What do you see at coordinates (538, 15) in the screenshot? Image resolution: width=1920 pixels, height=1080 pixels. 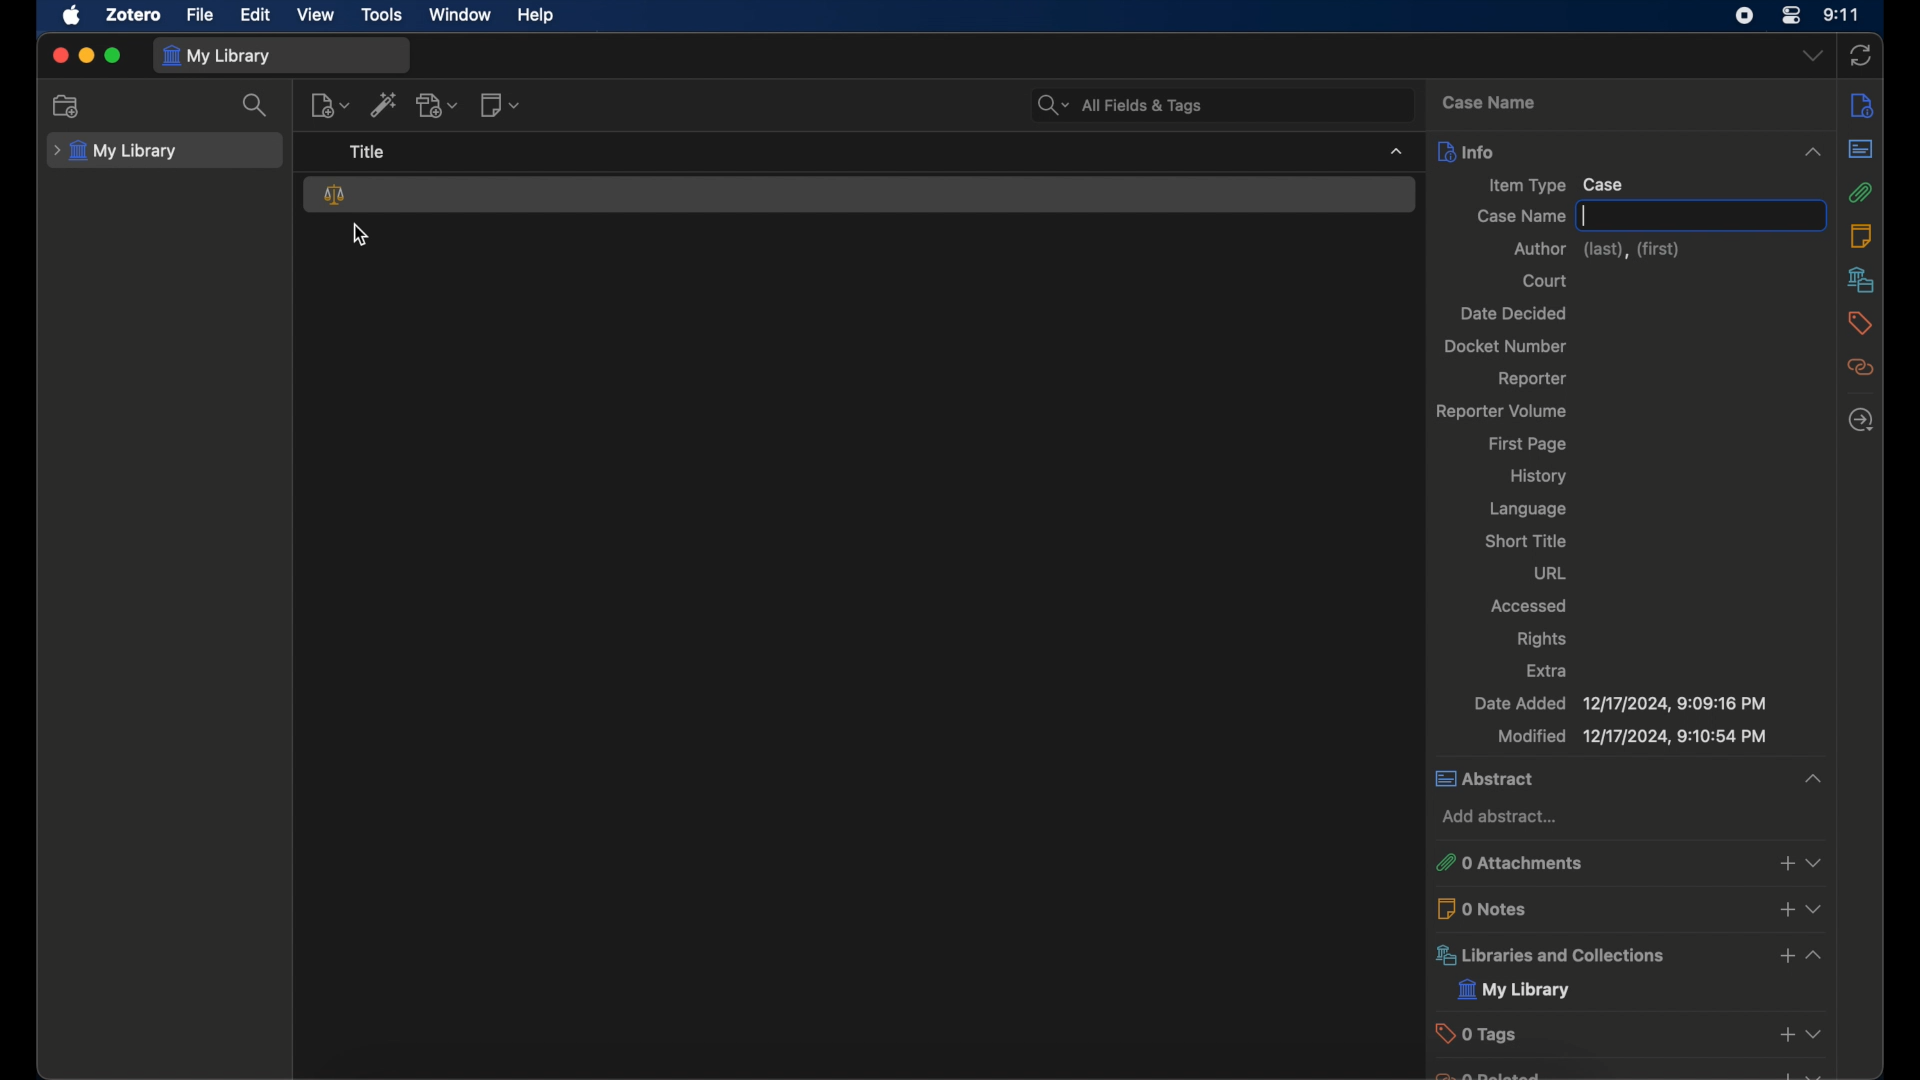 I see `help` at bounding box center [538, 15].